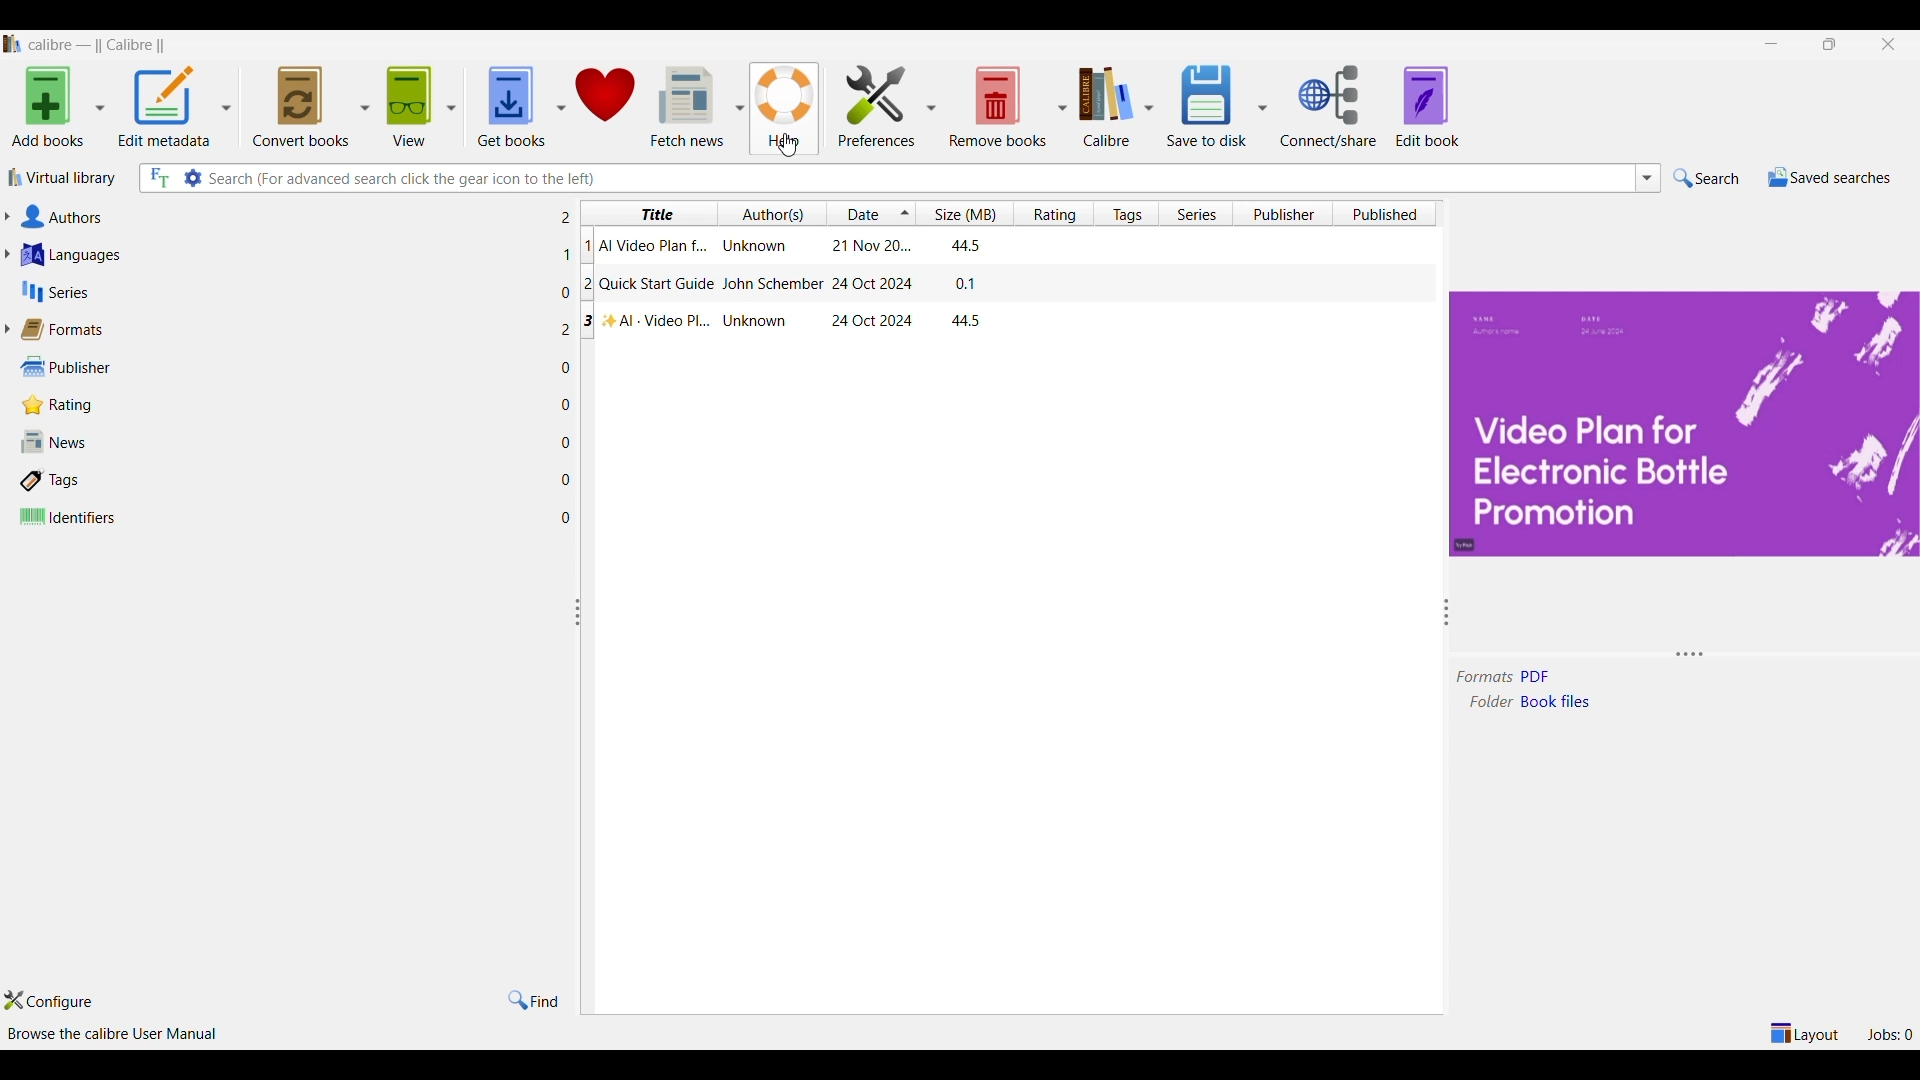 Image resolution: width=1920 pixels, height=1080 pixels. Describe the element at coordinates (1705, 177) in the screenshot. I see `Search` at that location.